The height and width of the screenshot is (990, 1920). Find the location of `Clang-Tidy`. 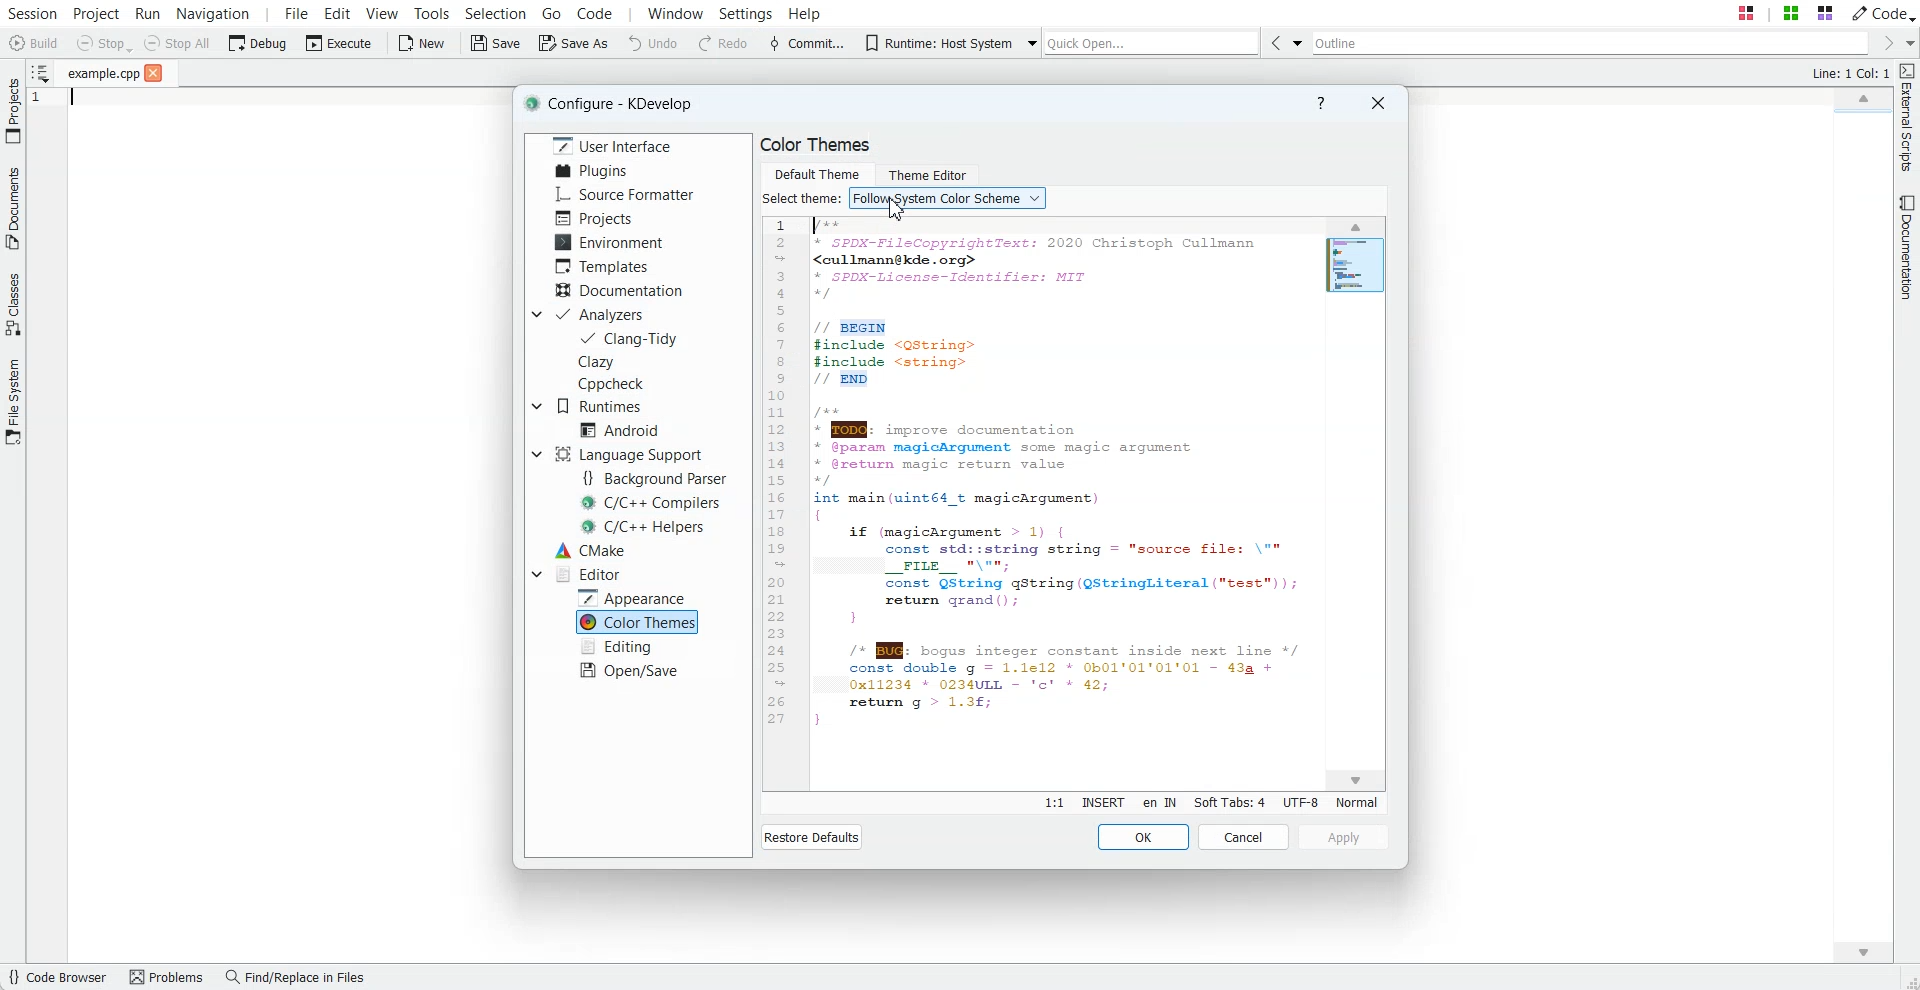

Clang-Tidy is located at coordinates (630, 338).